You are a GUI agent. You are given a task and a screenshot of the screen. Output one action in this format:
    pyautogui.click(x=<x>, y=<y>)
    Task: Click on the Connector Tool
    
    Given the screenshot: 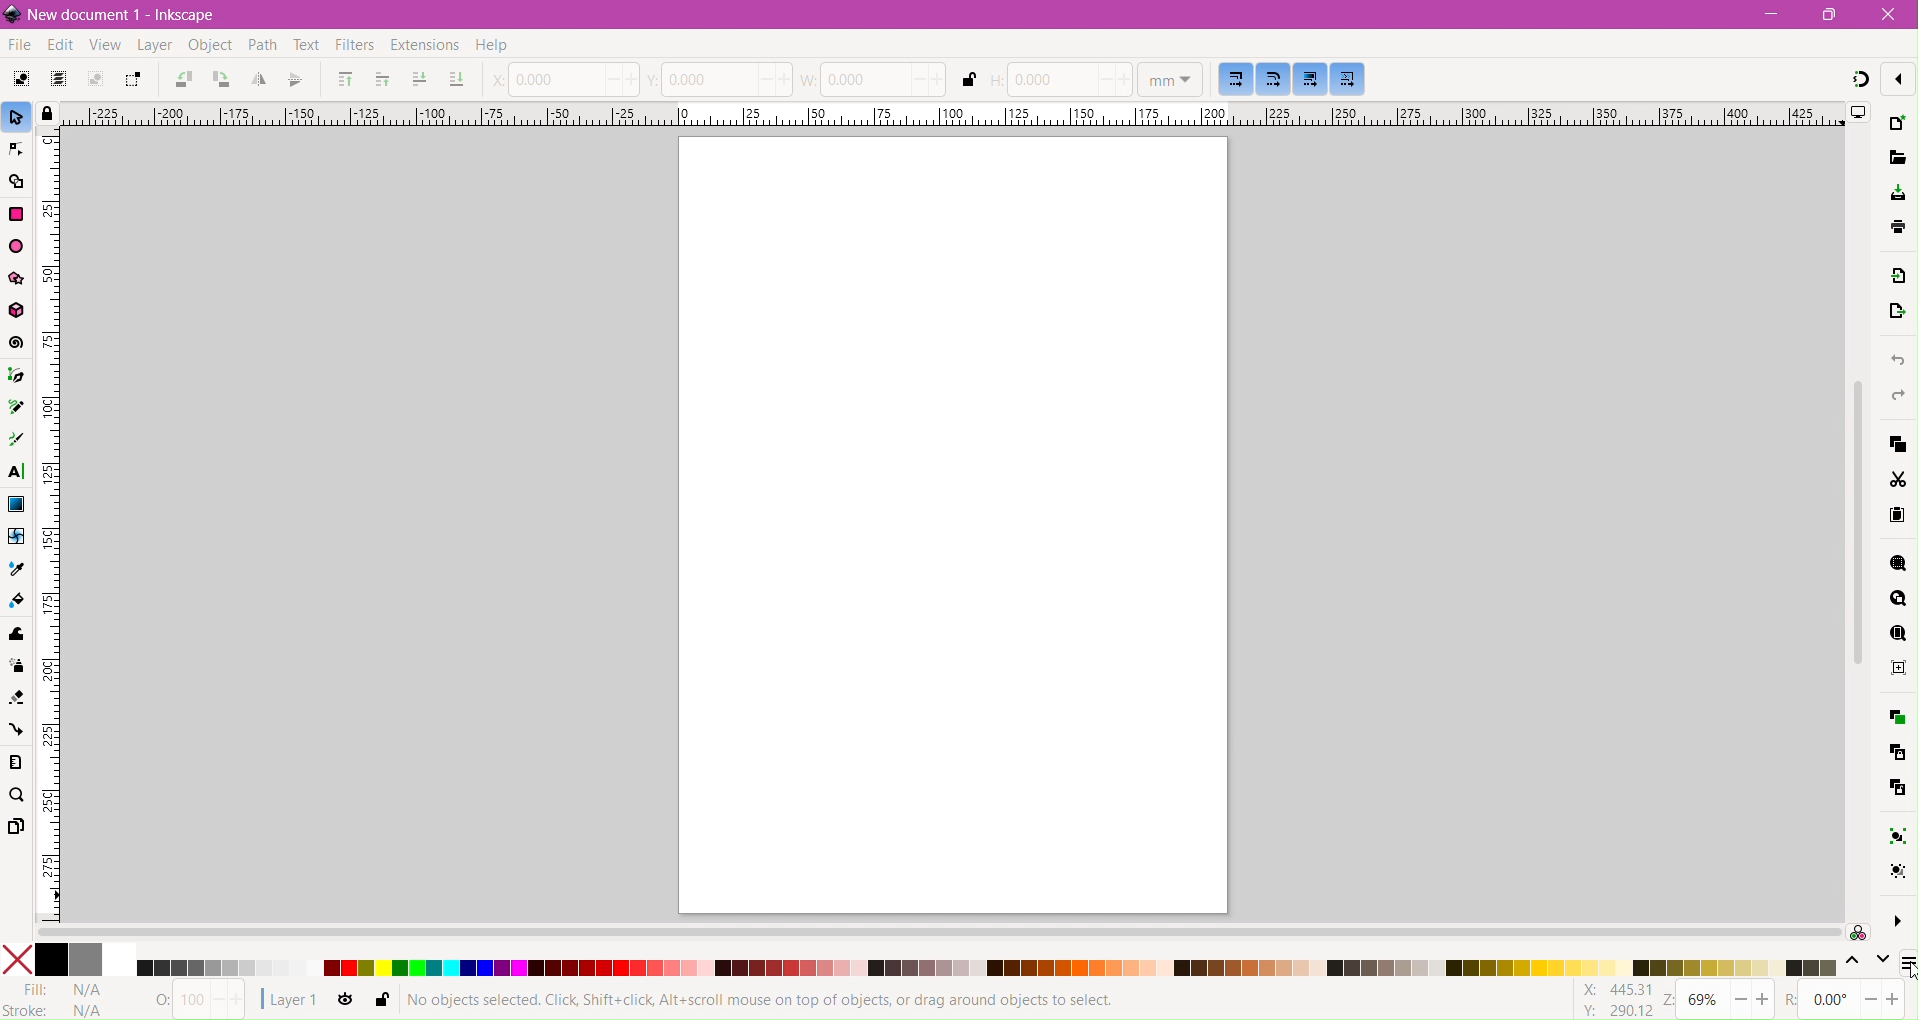 What is the action you would take?
    pyautogui.click(x=15, y=731)
    